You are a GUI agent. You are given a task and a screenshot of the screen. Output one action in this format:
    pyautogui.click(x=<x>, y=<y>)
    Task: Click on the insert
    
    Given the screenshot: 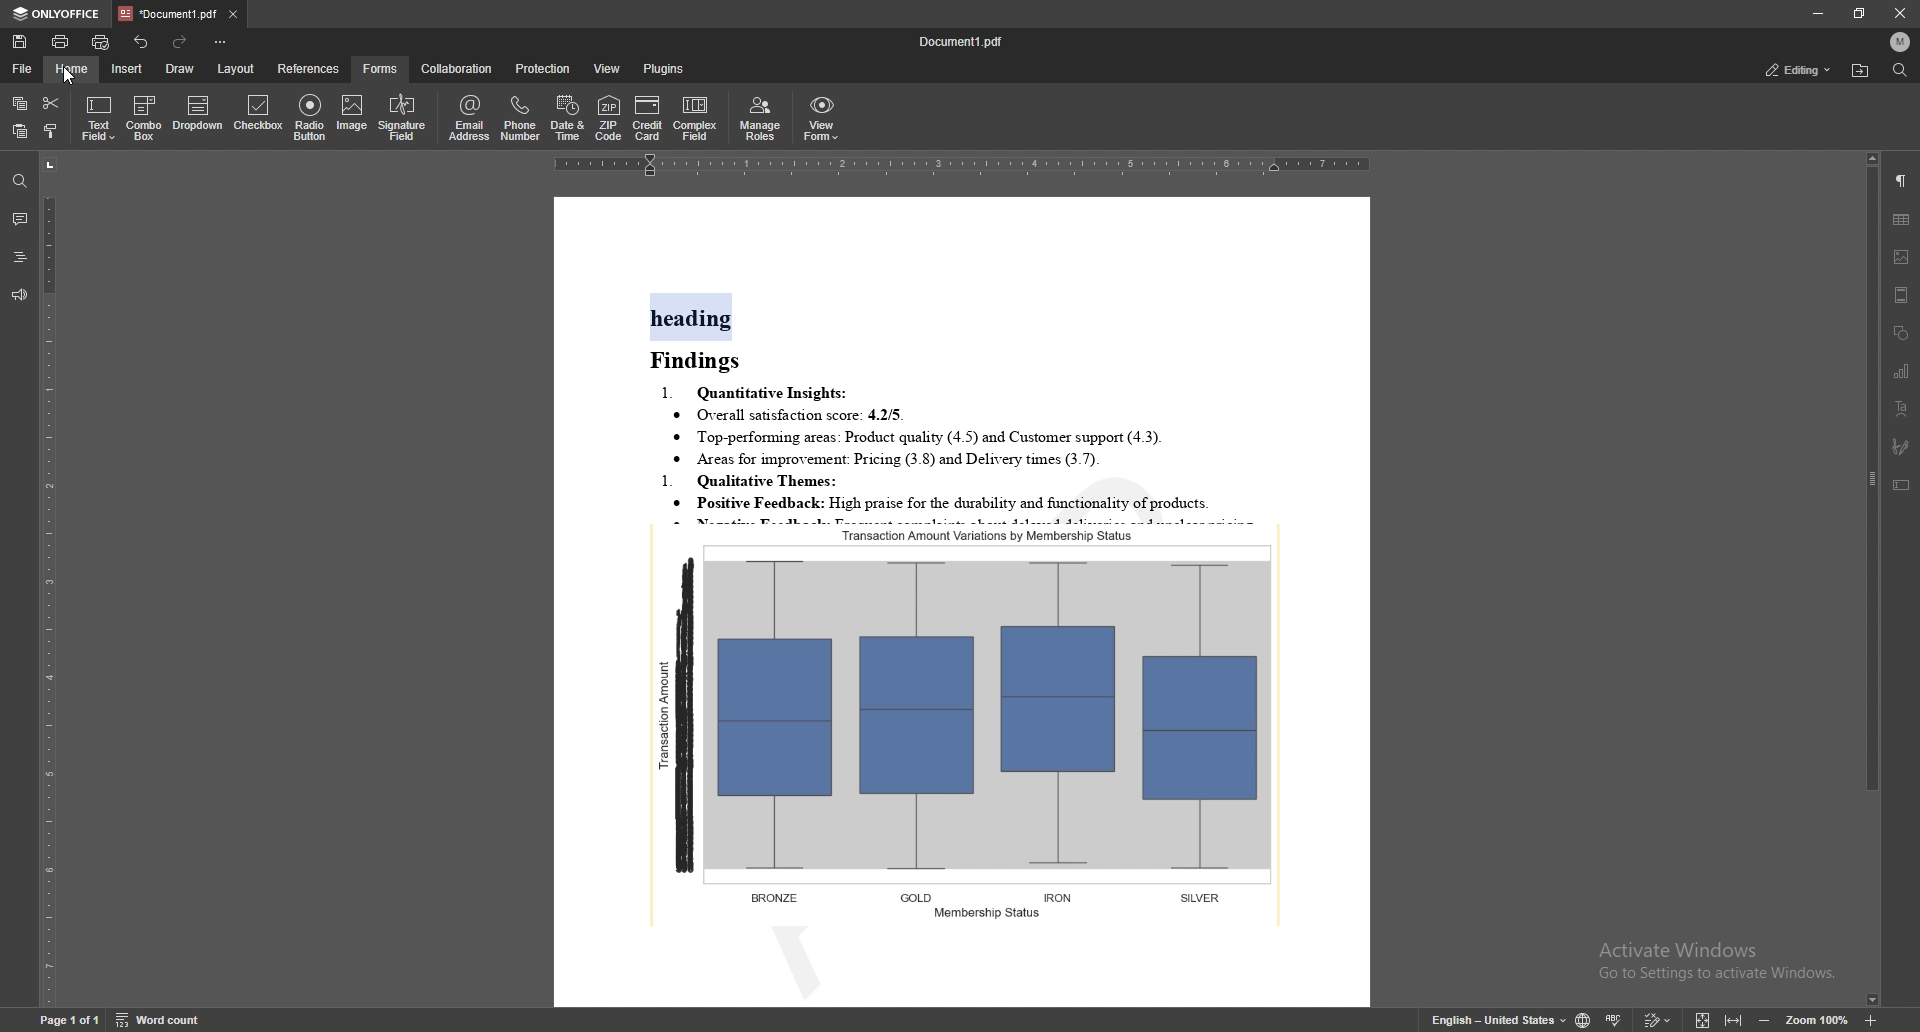 What is the action you would take?
    pyautogui.click(x=126, y=68)
    